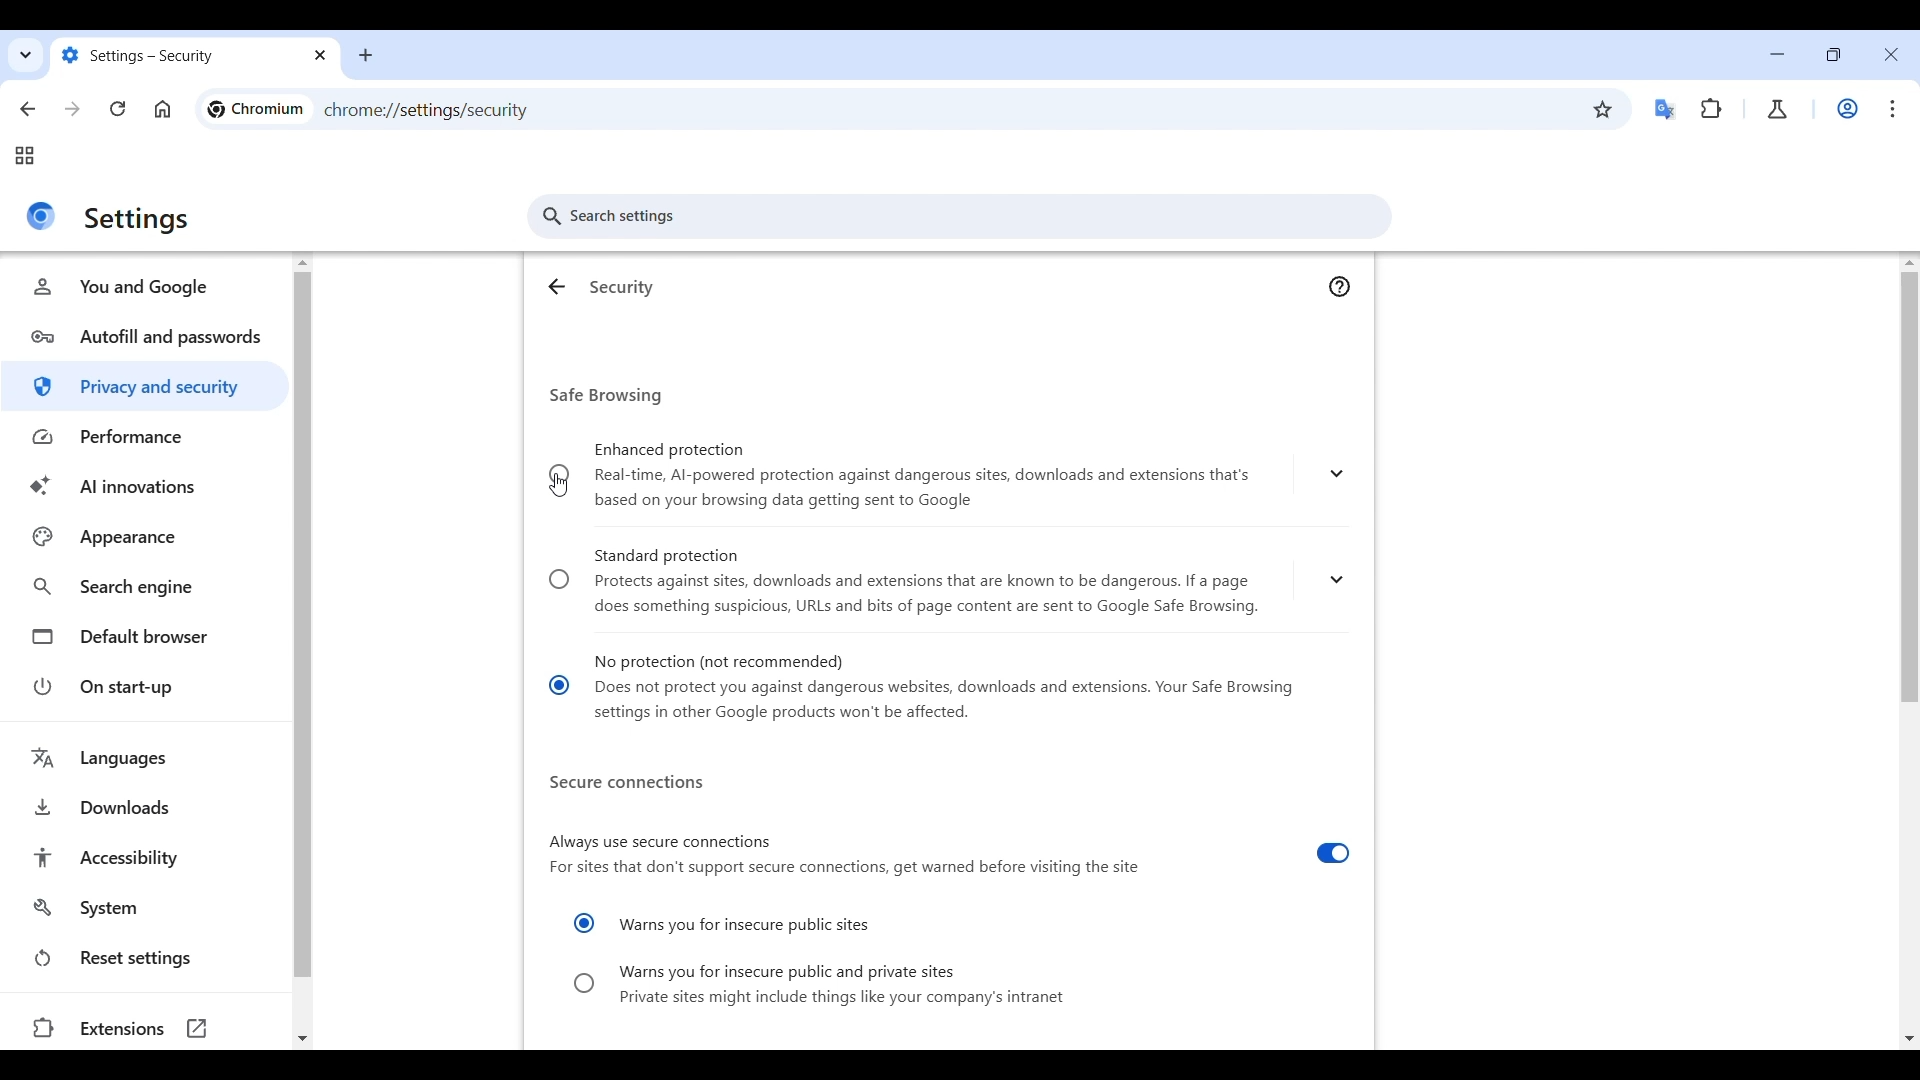  What do you see at coordinates (147, 437) in the screenshot?
I see `Performance` at bounding box center [147, 437].